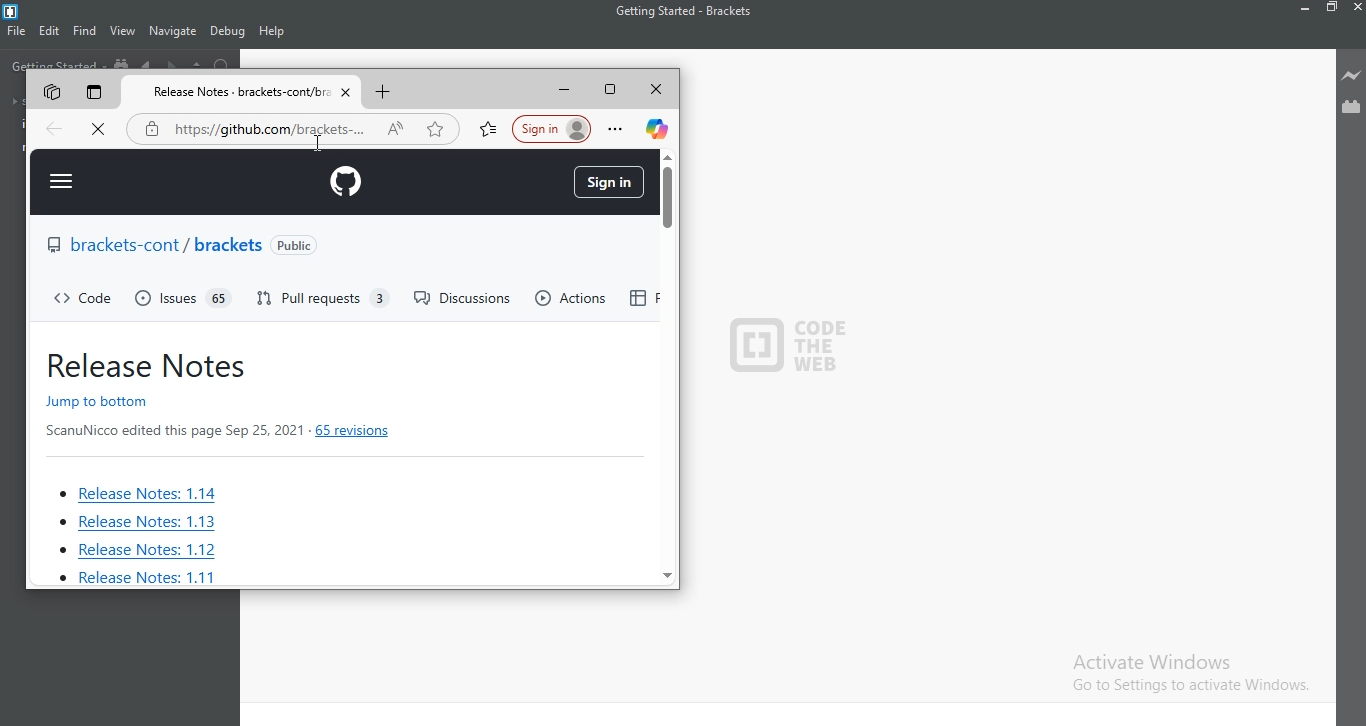 This screenshot has height=726, width=1366. Describe the element at coordinates (567, 93) in the screenshot. I see `minimise` at that location.